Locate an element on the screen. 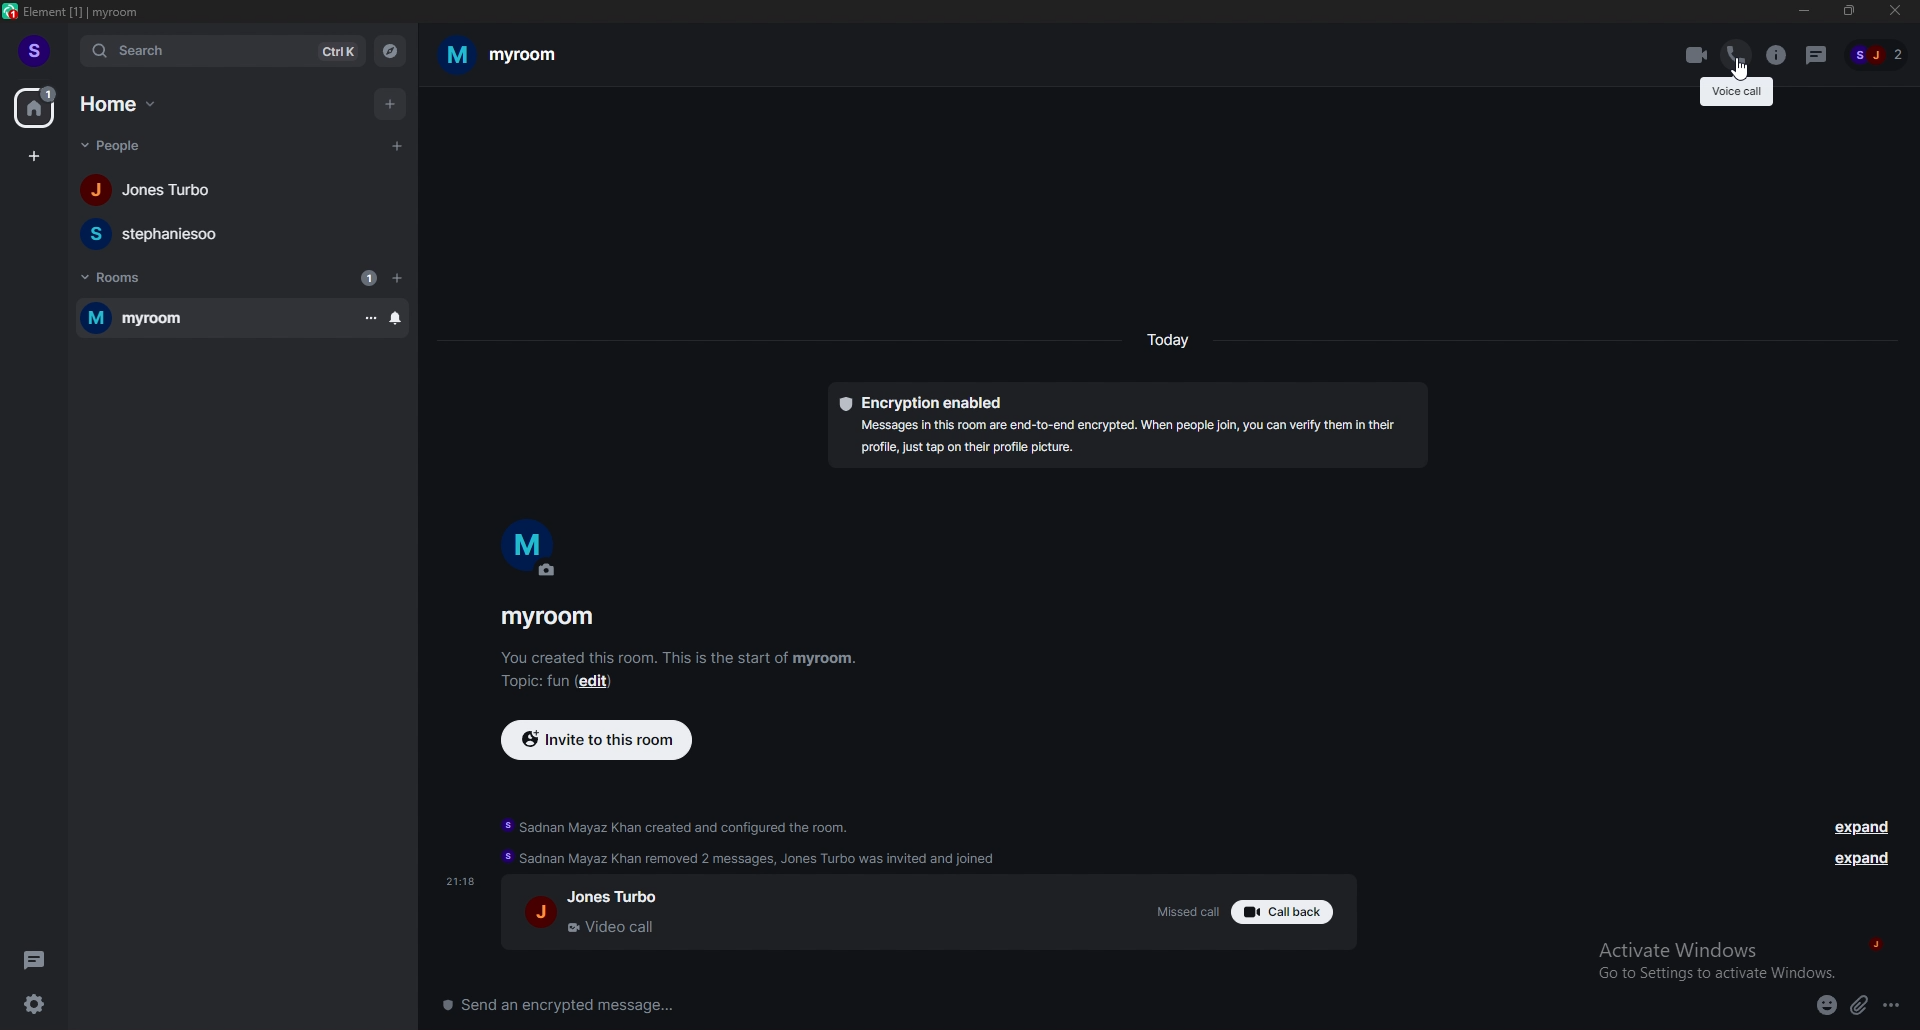  element [1] | myroom is located at coordinates (88, 12).